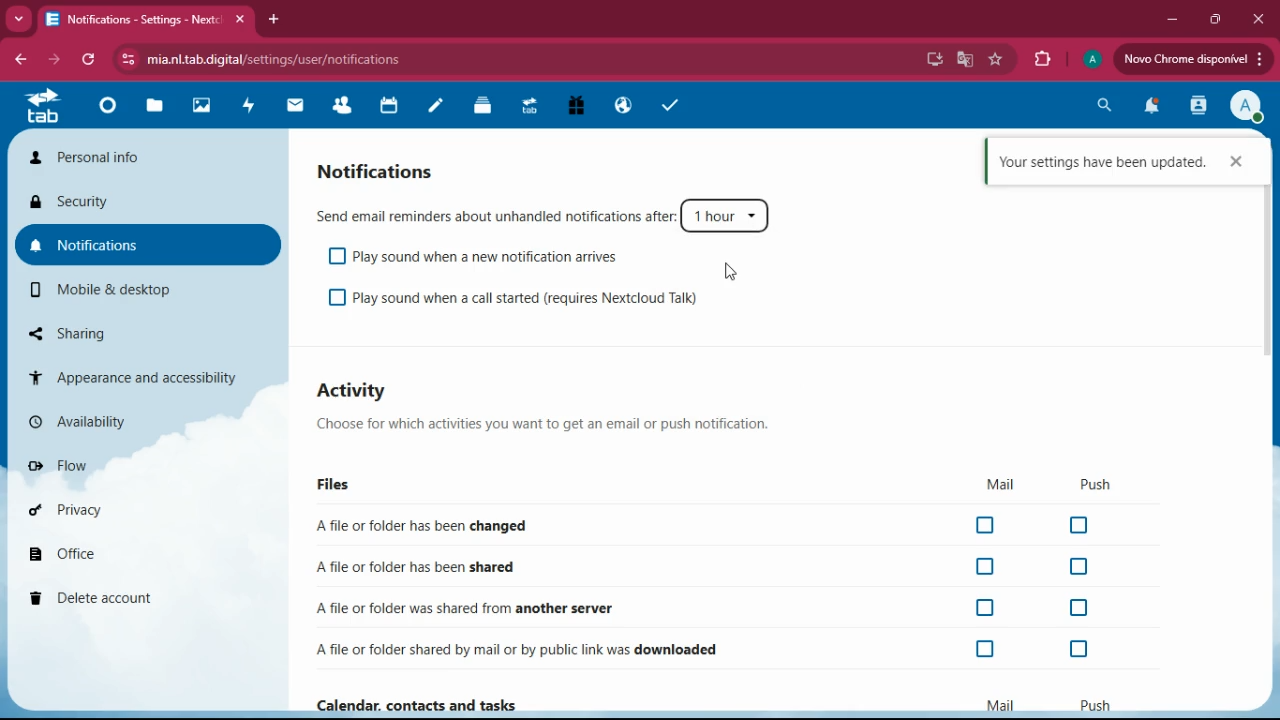  I want to click on send email, so click(491, 213).